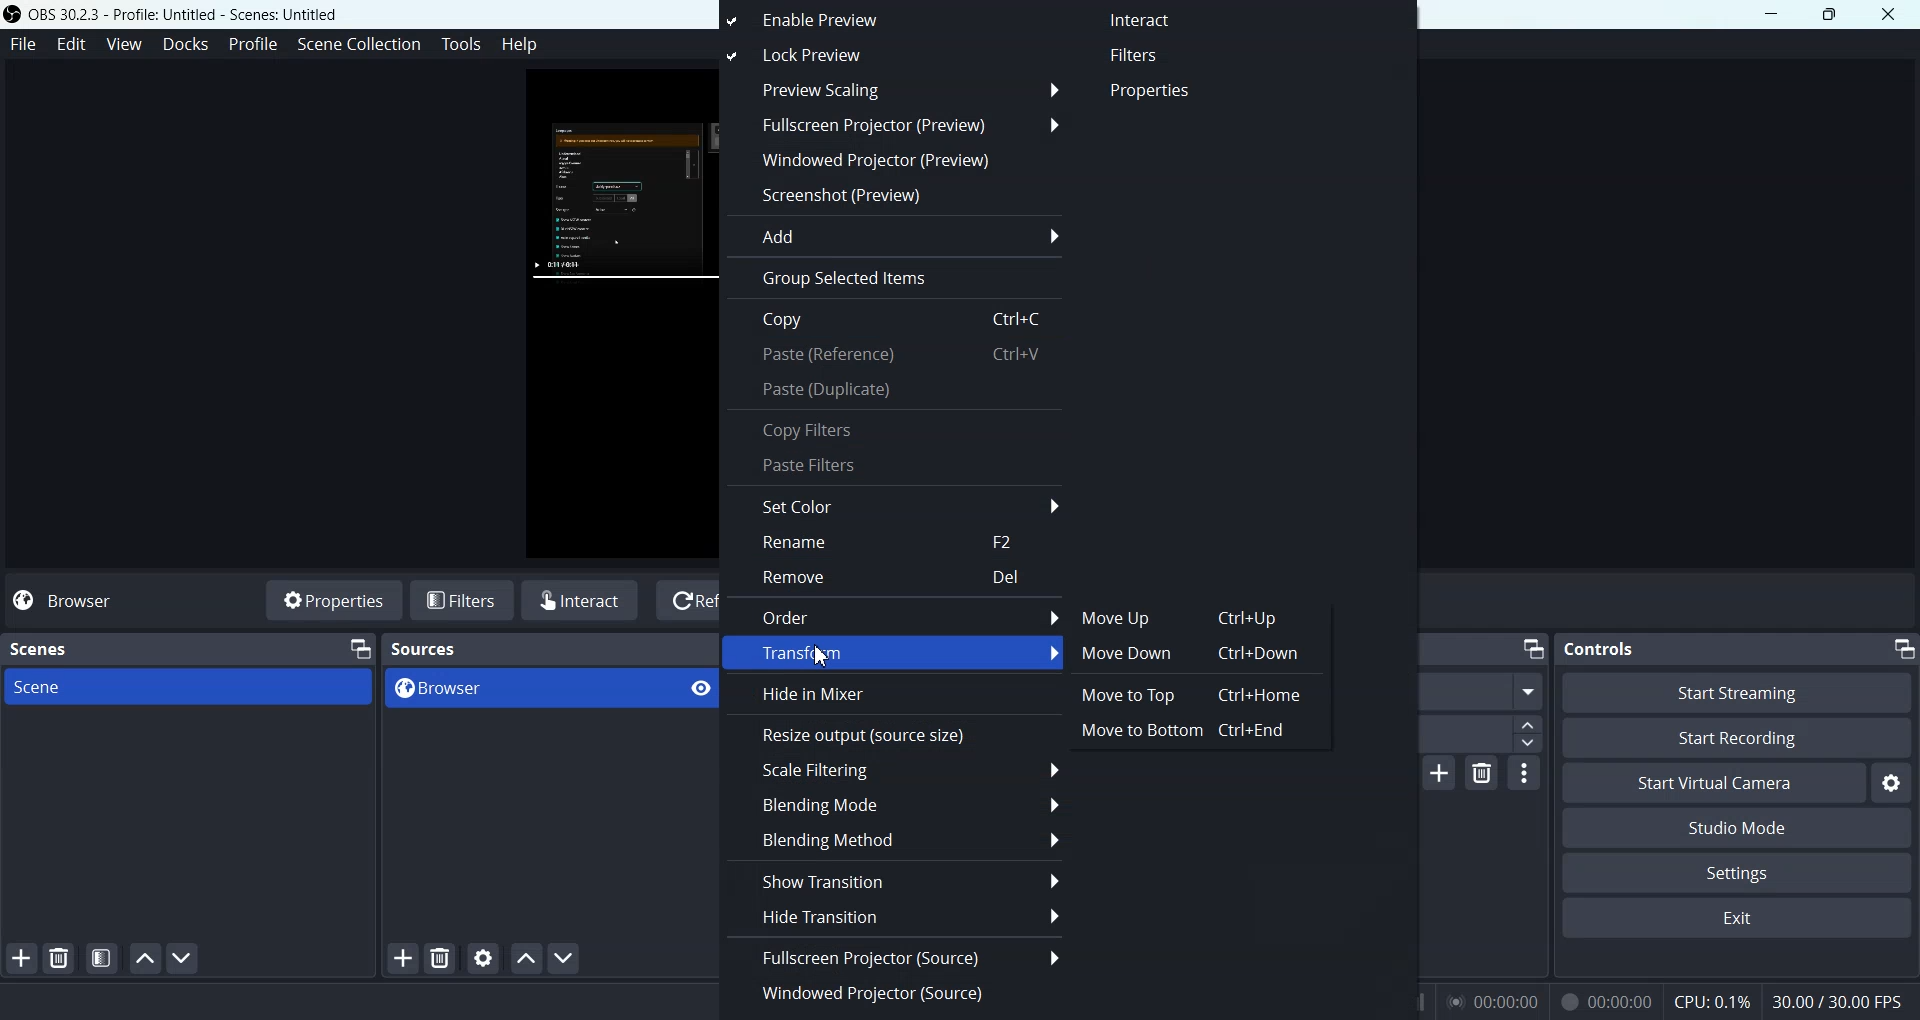 Image resolution: width=1920 pixels, height=1020 pixels. What do you see at coordinates (1891, 784) in the screenshot?
I see `Settings` at bounding box center [1891, 784].